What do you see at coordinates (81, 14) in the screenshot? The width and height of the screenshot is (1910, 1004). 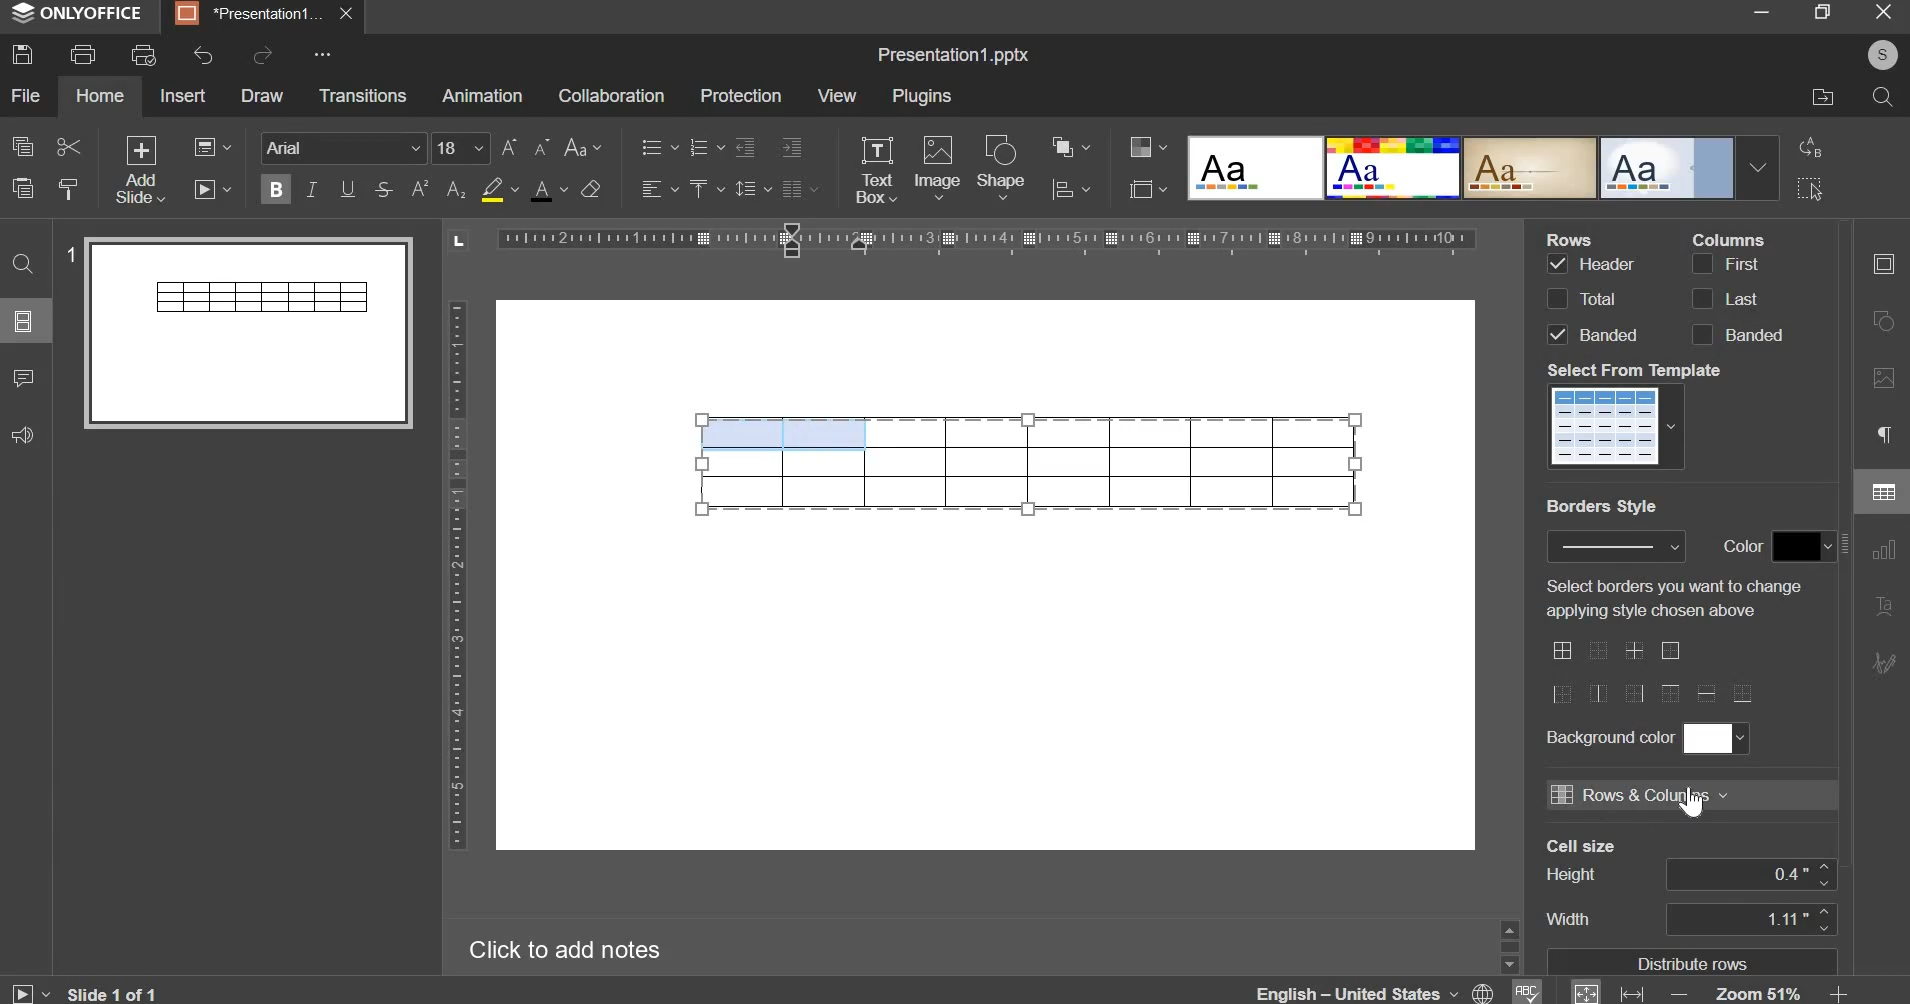 I see `ONLYOFFICE ` at bounding box center [81, 14].